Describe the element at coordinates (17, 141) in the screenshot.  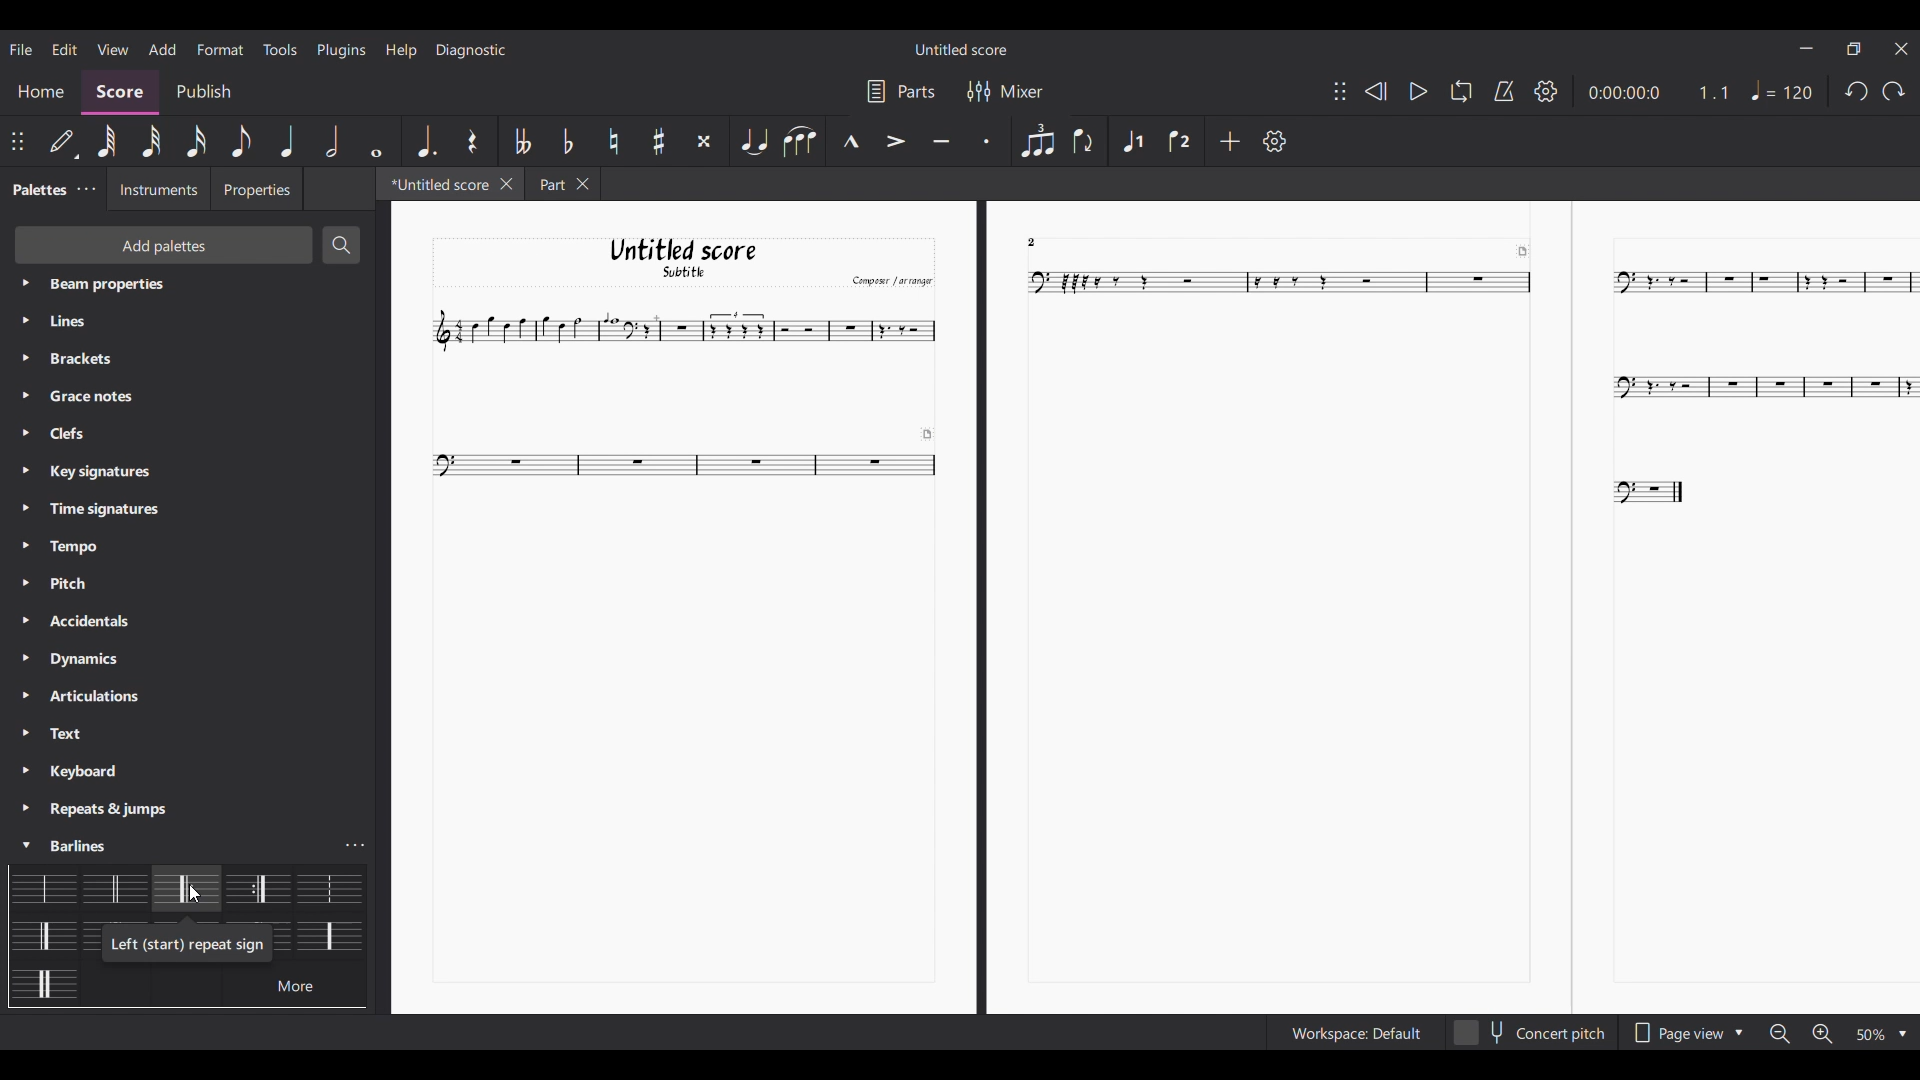
I see `Change position` at that location.